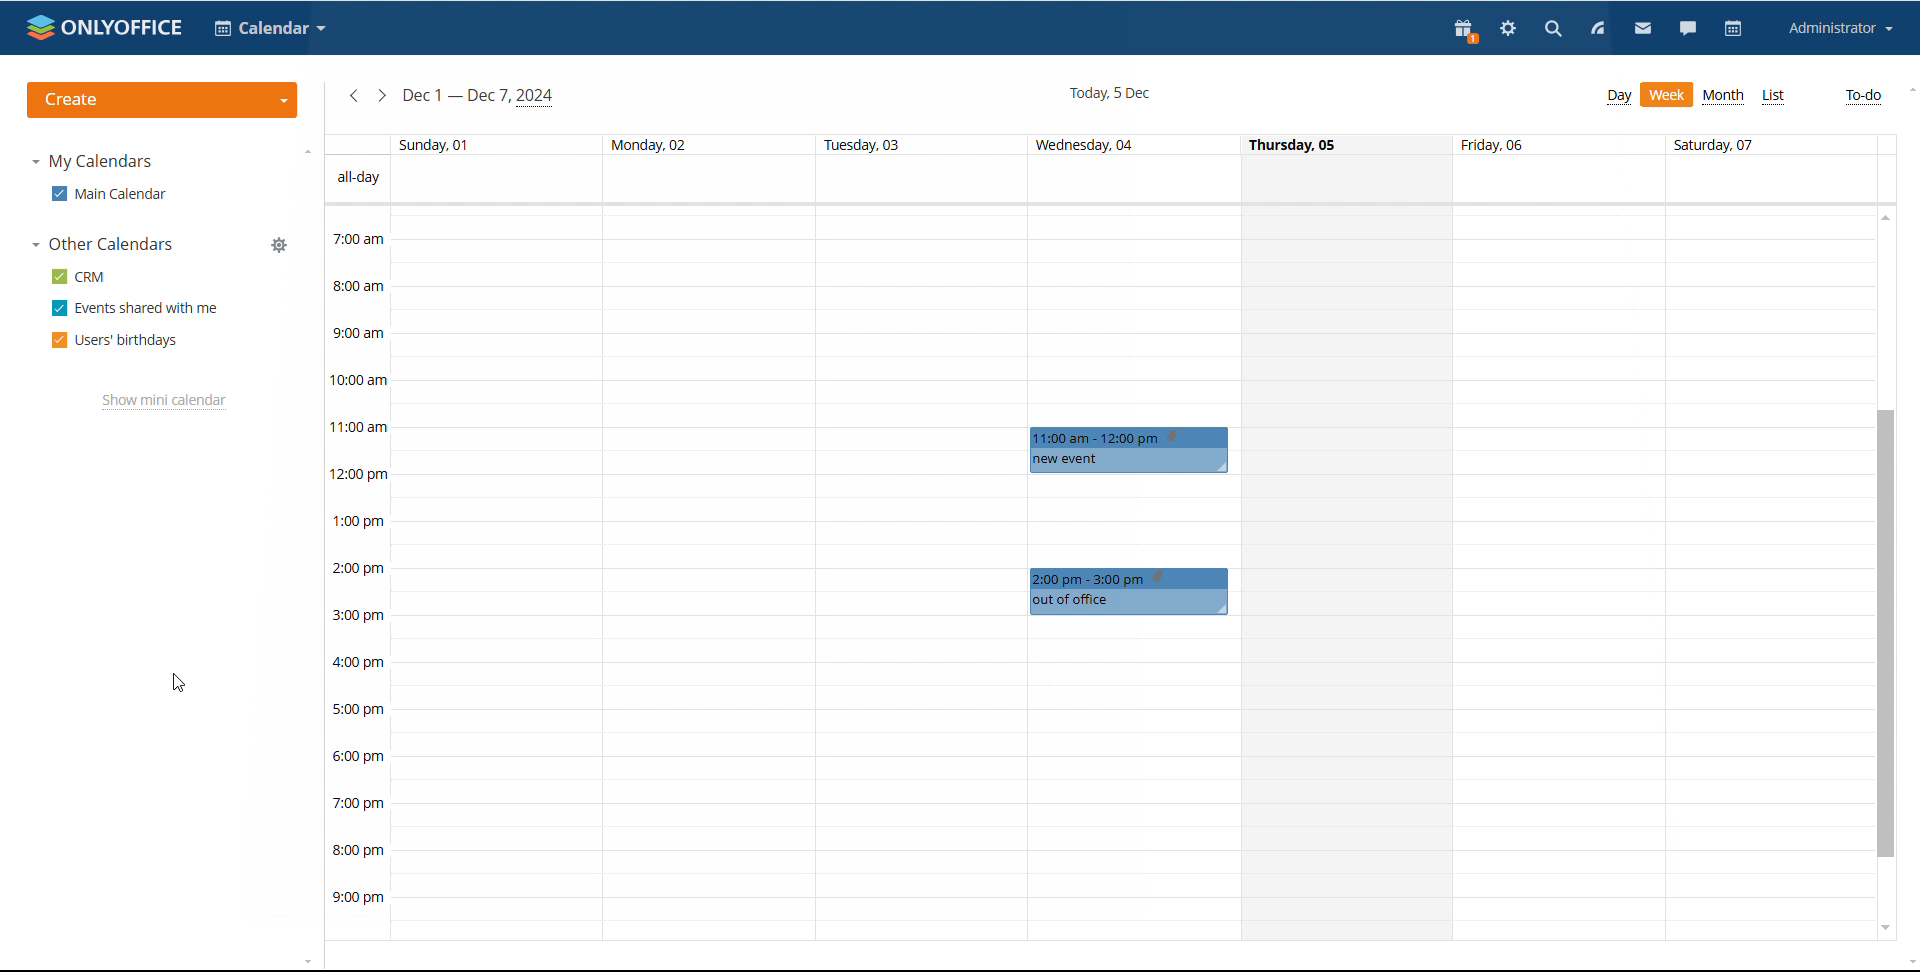  Describe the element at coordinates (269, 28) in the screenshot. I see `select application` at that location.